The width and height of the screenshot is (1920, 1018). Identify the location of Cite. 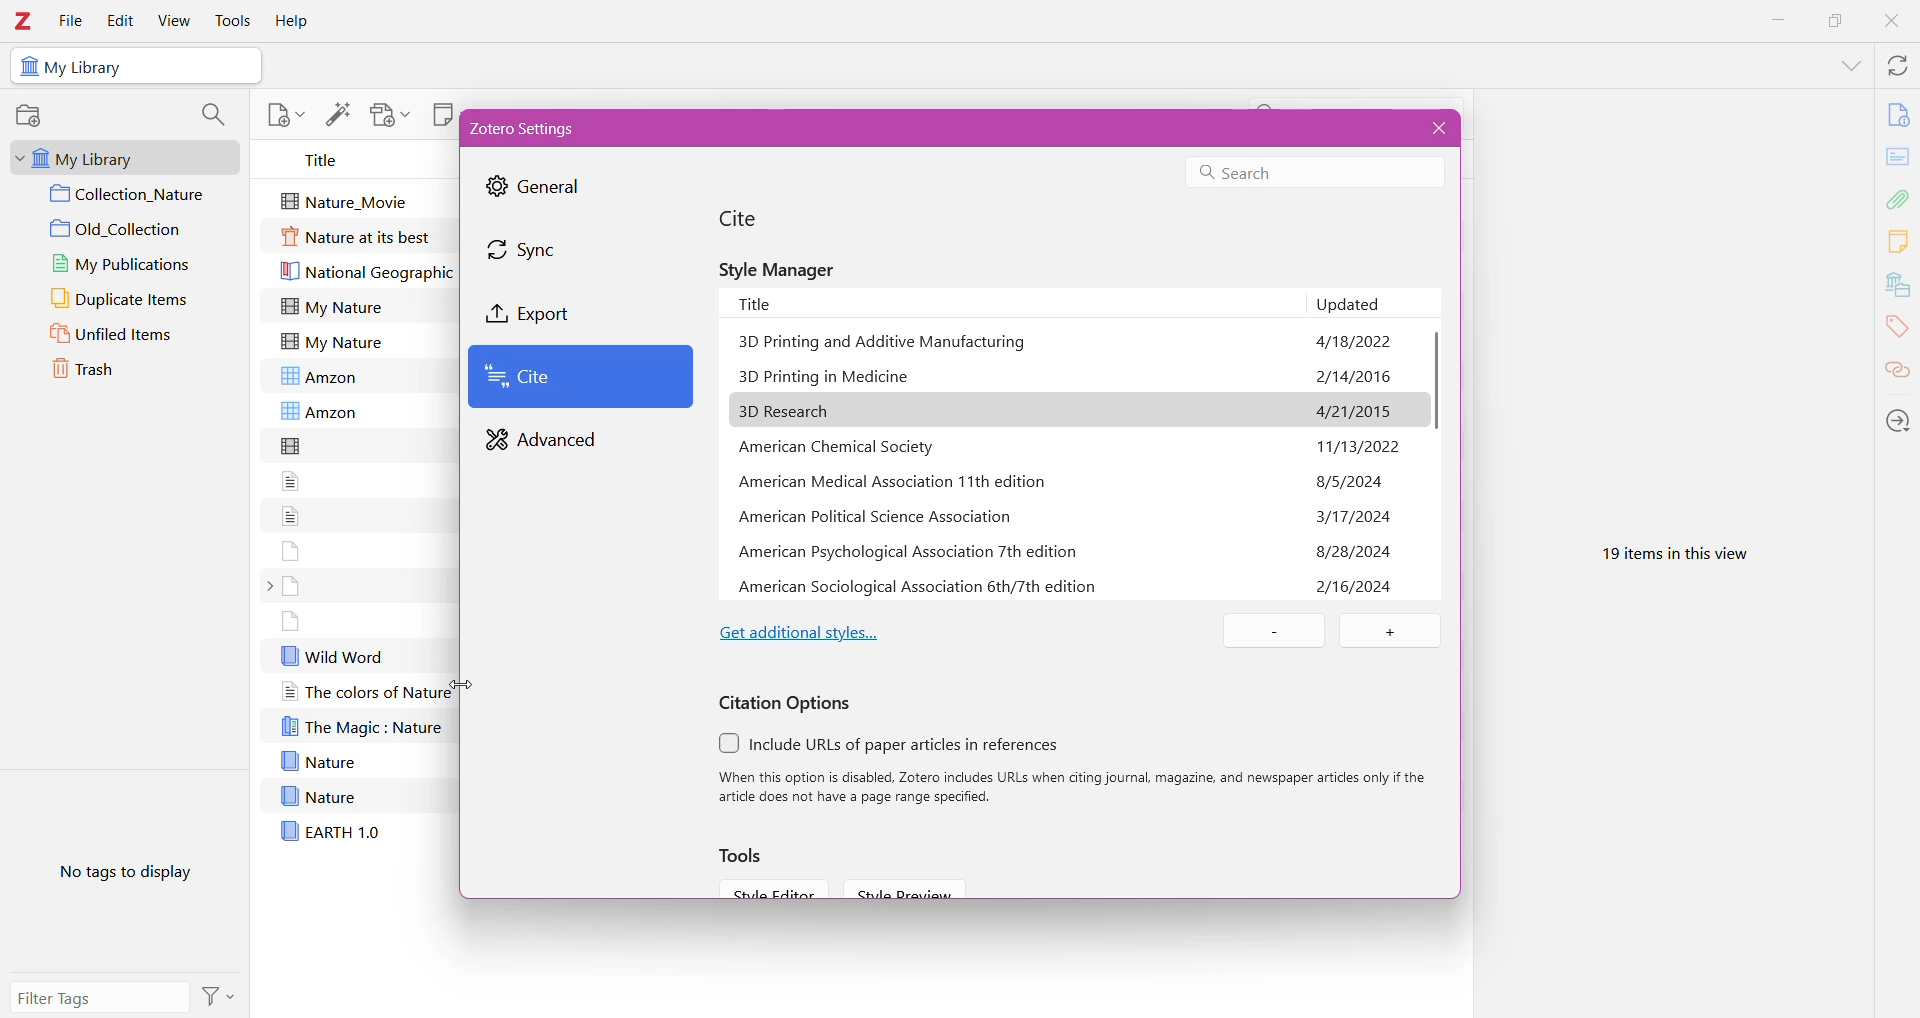
(582, 378).